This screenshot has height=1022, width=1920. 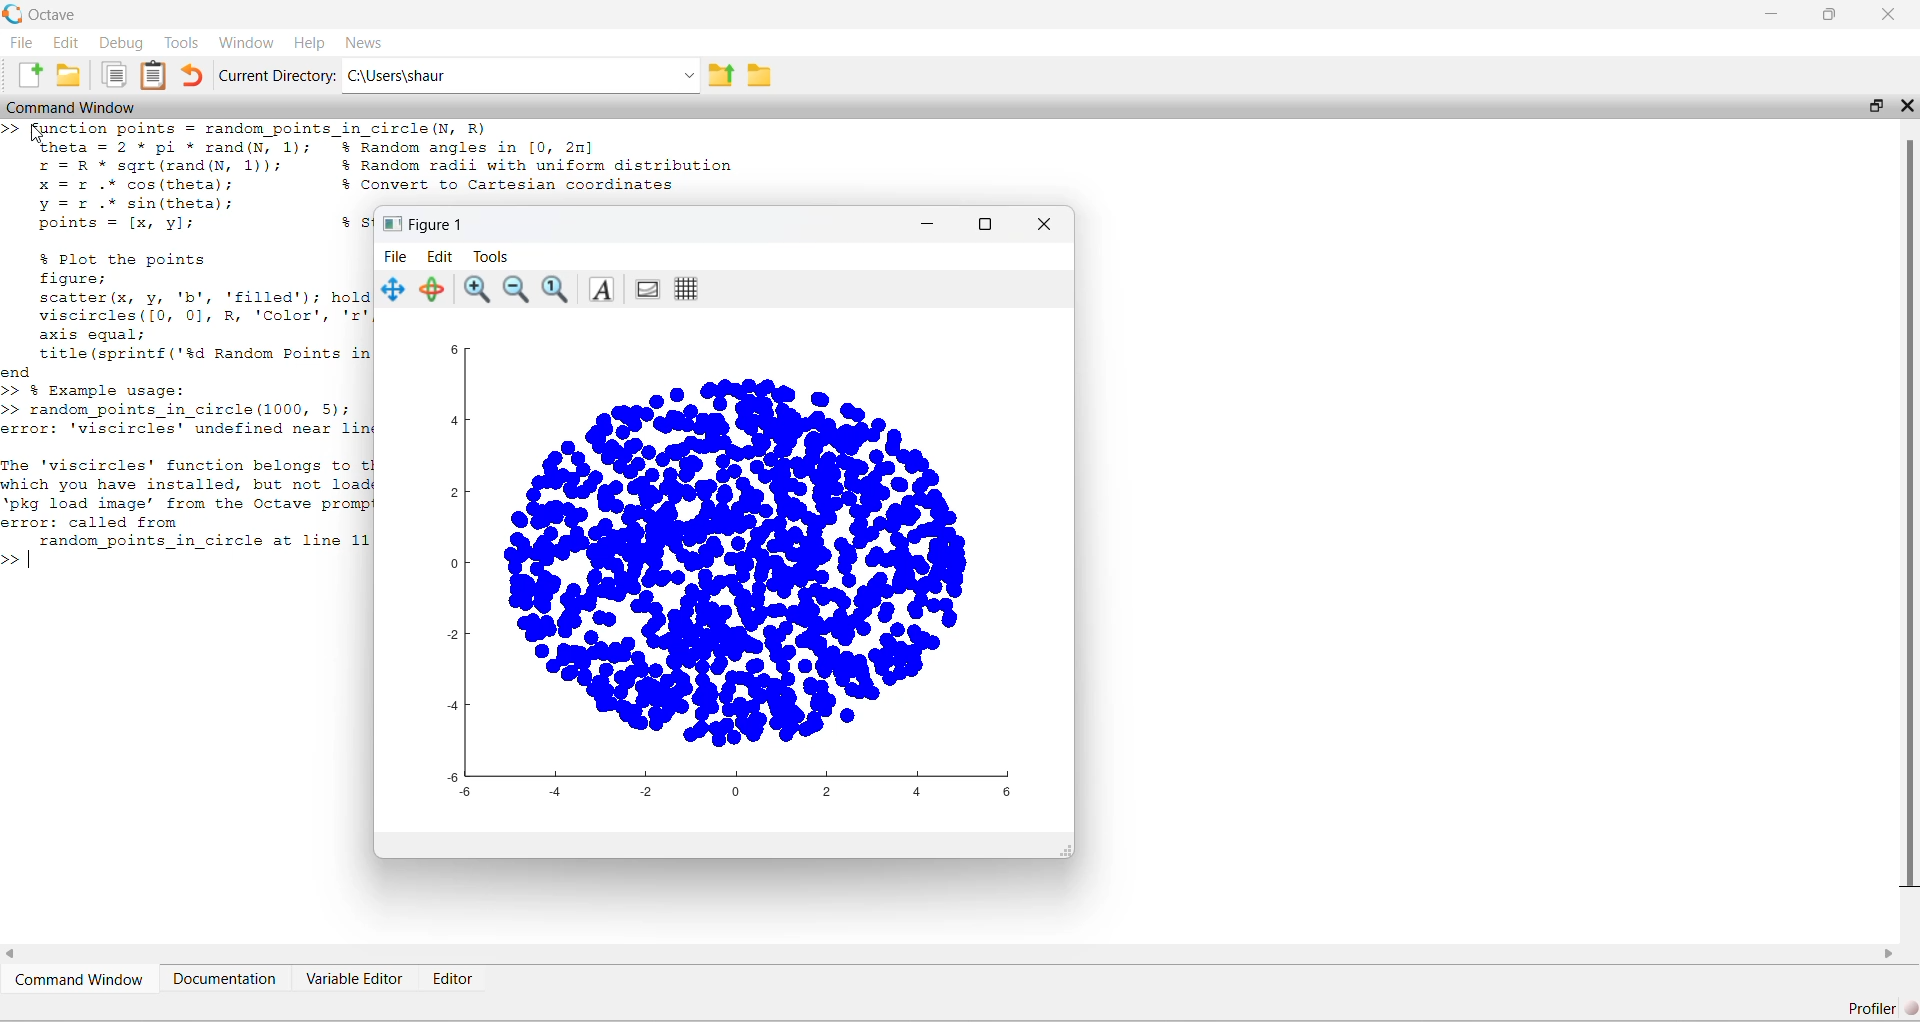 What do you see at coordinates (193, 75) in the screenshot?
I see `Undo` at bounding box center [193, 75].